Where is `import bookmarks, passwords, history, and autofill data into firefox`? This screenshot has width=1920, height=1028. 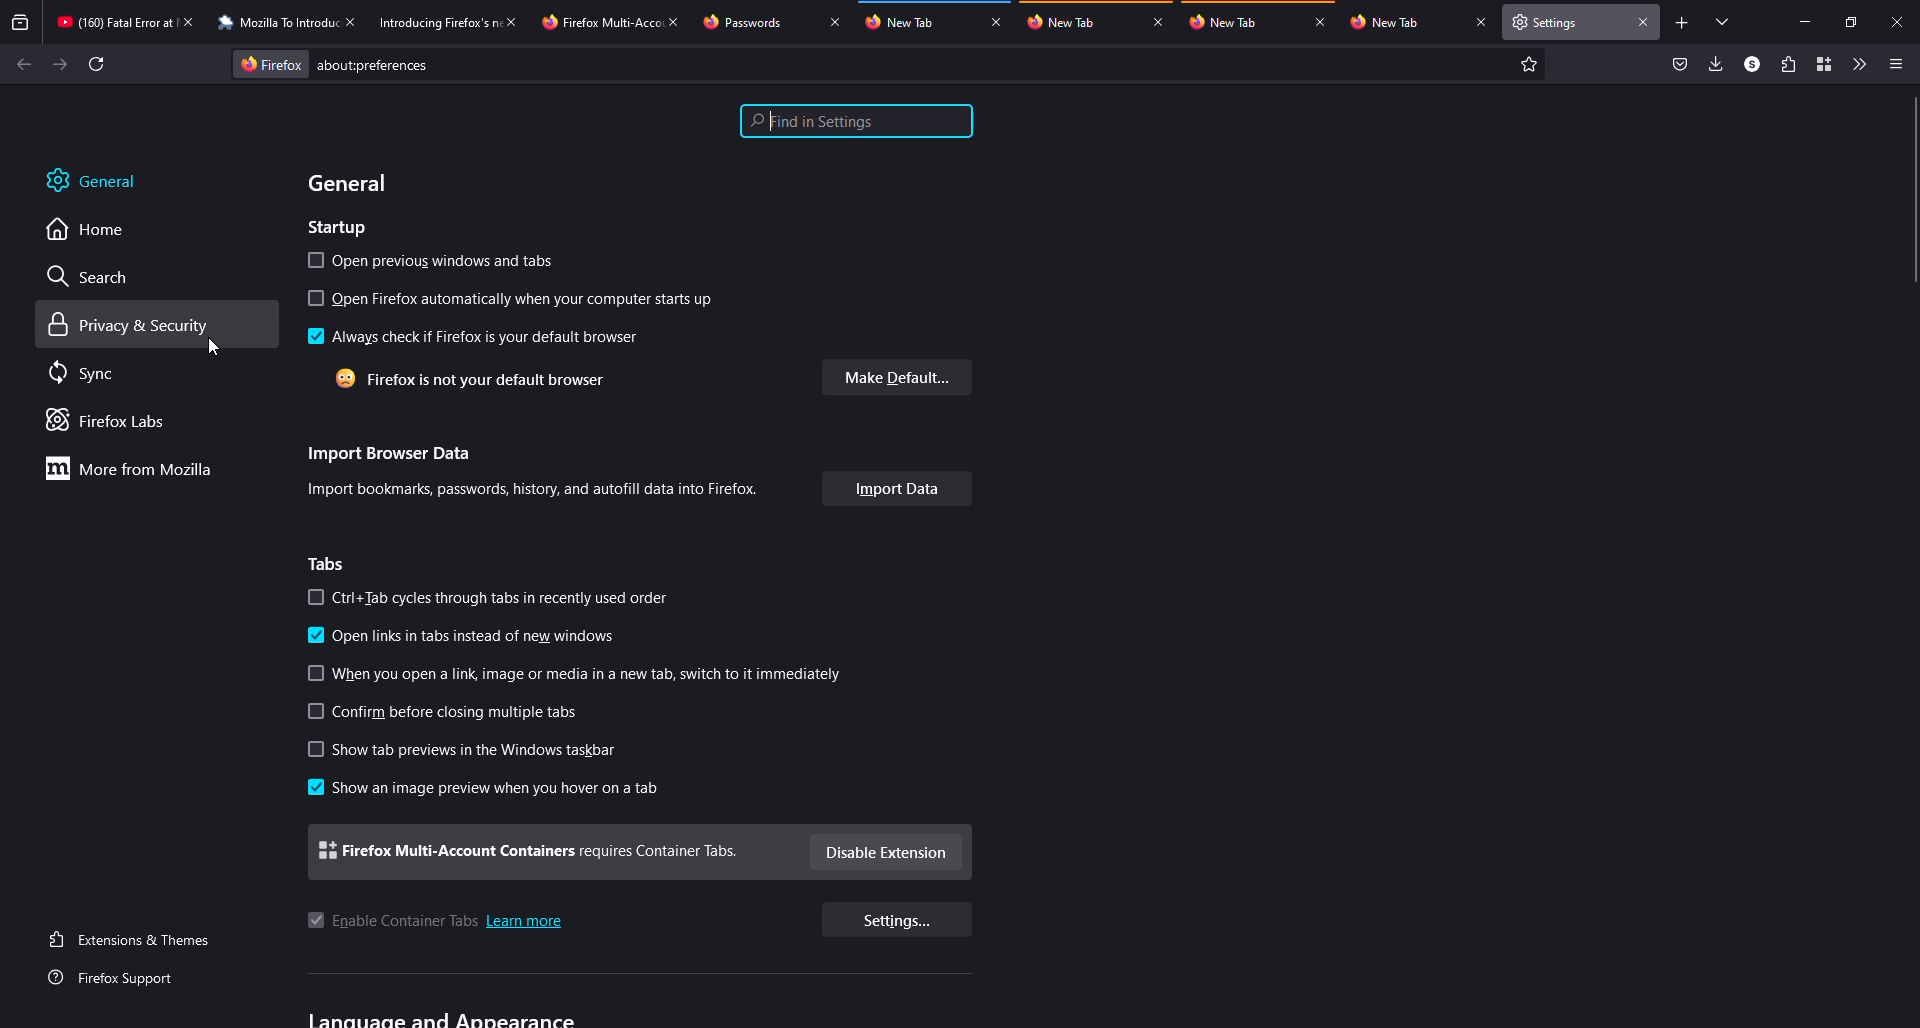 import bookmarks, passwords, history, and autofill data into firefox is located at coordinates (537, 489).